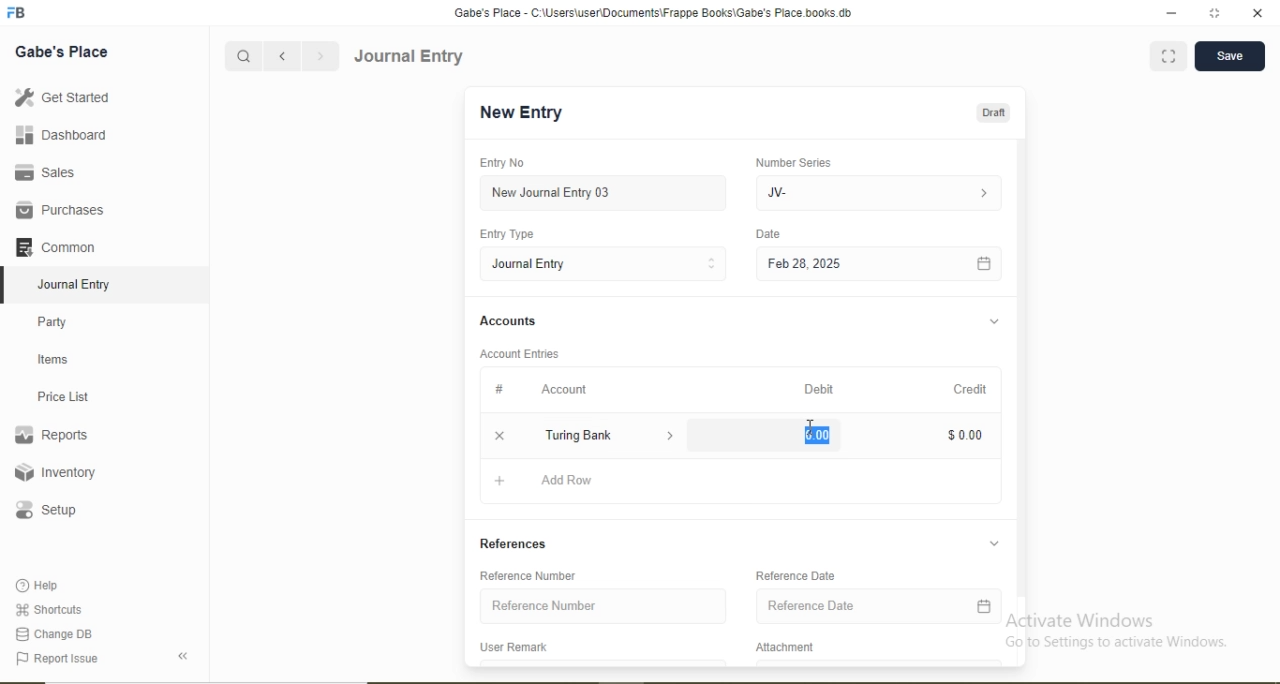  I want to click on 0.00, so click(817, 435).